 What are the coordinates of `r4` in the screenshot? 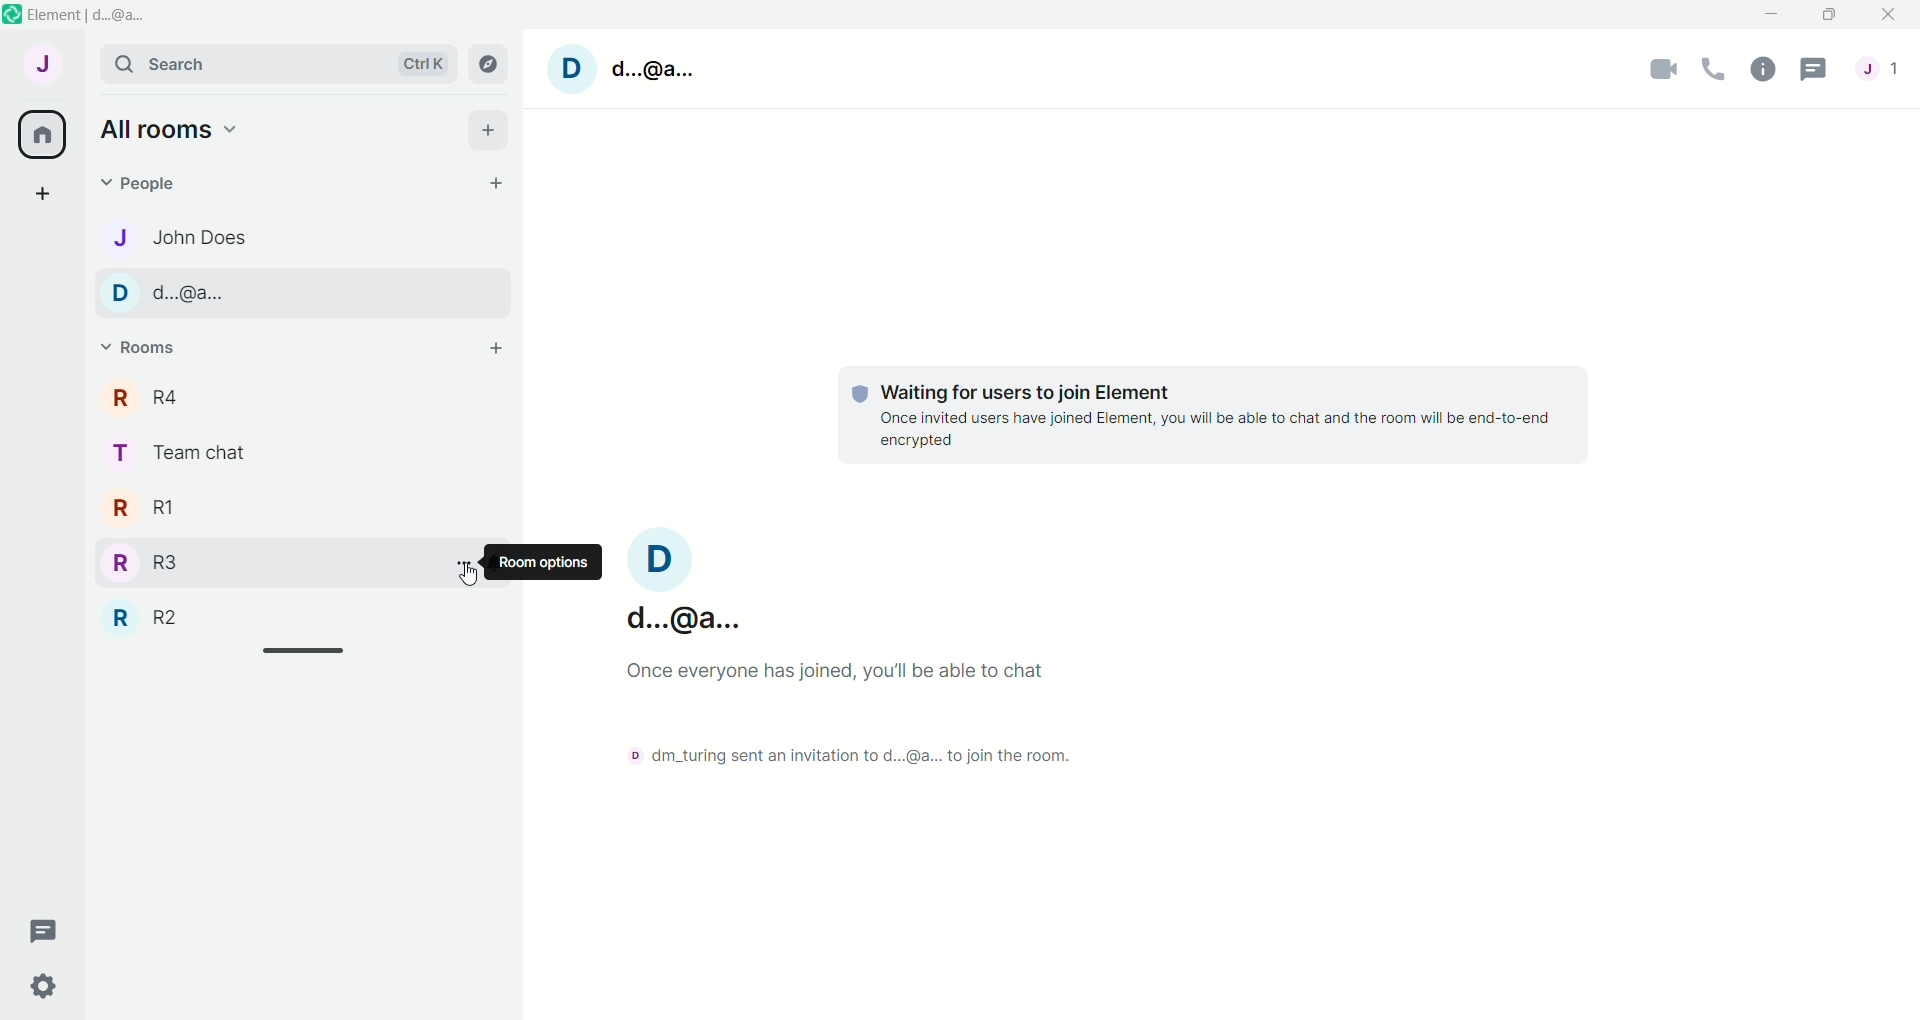 It's located at (303, 396).